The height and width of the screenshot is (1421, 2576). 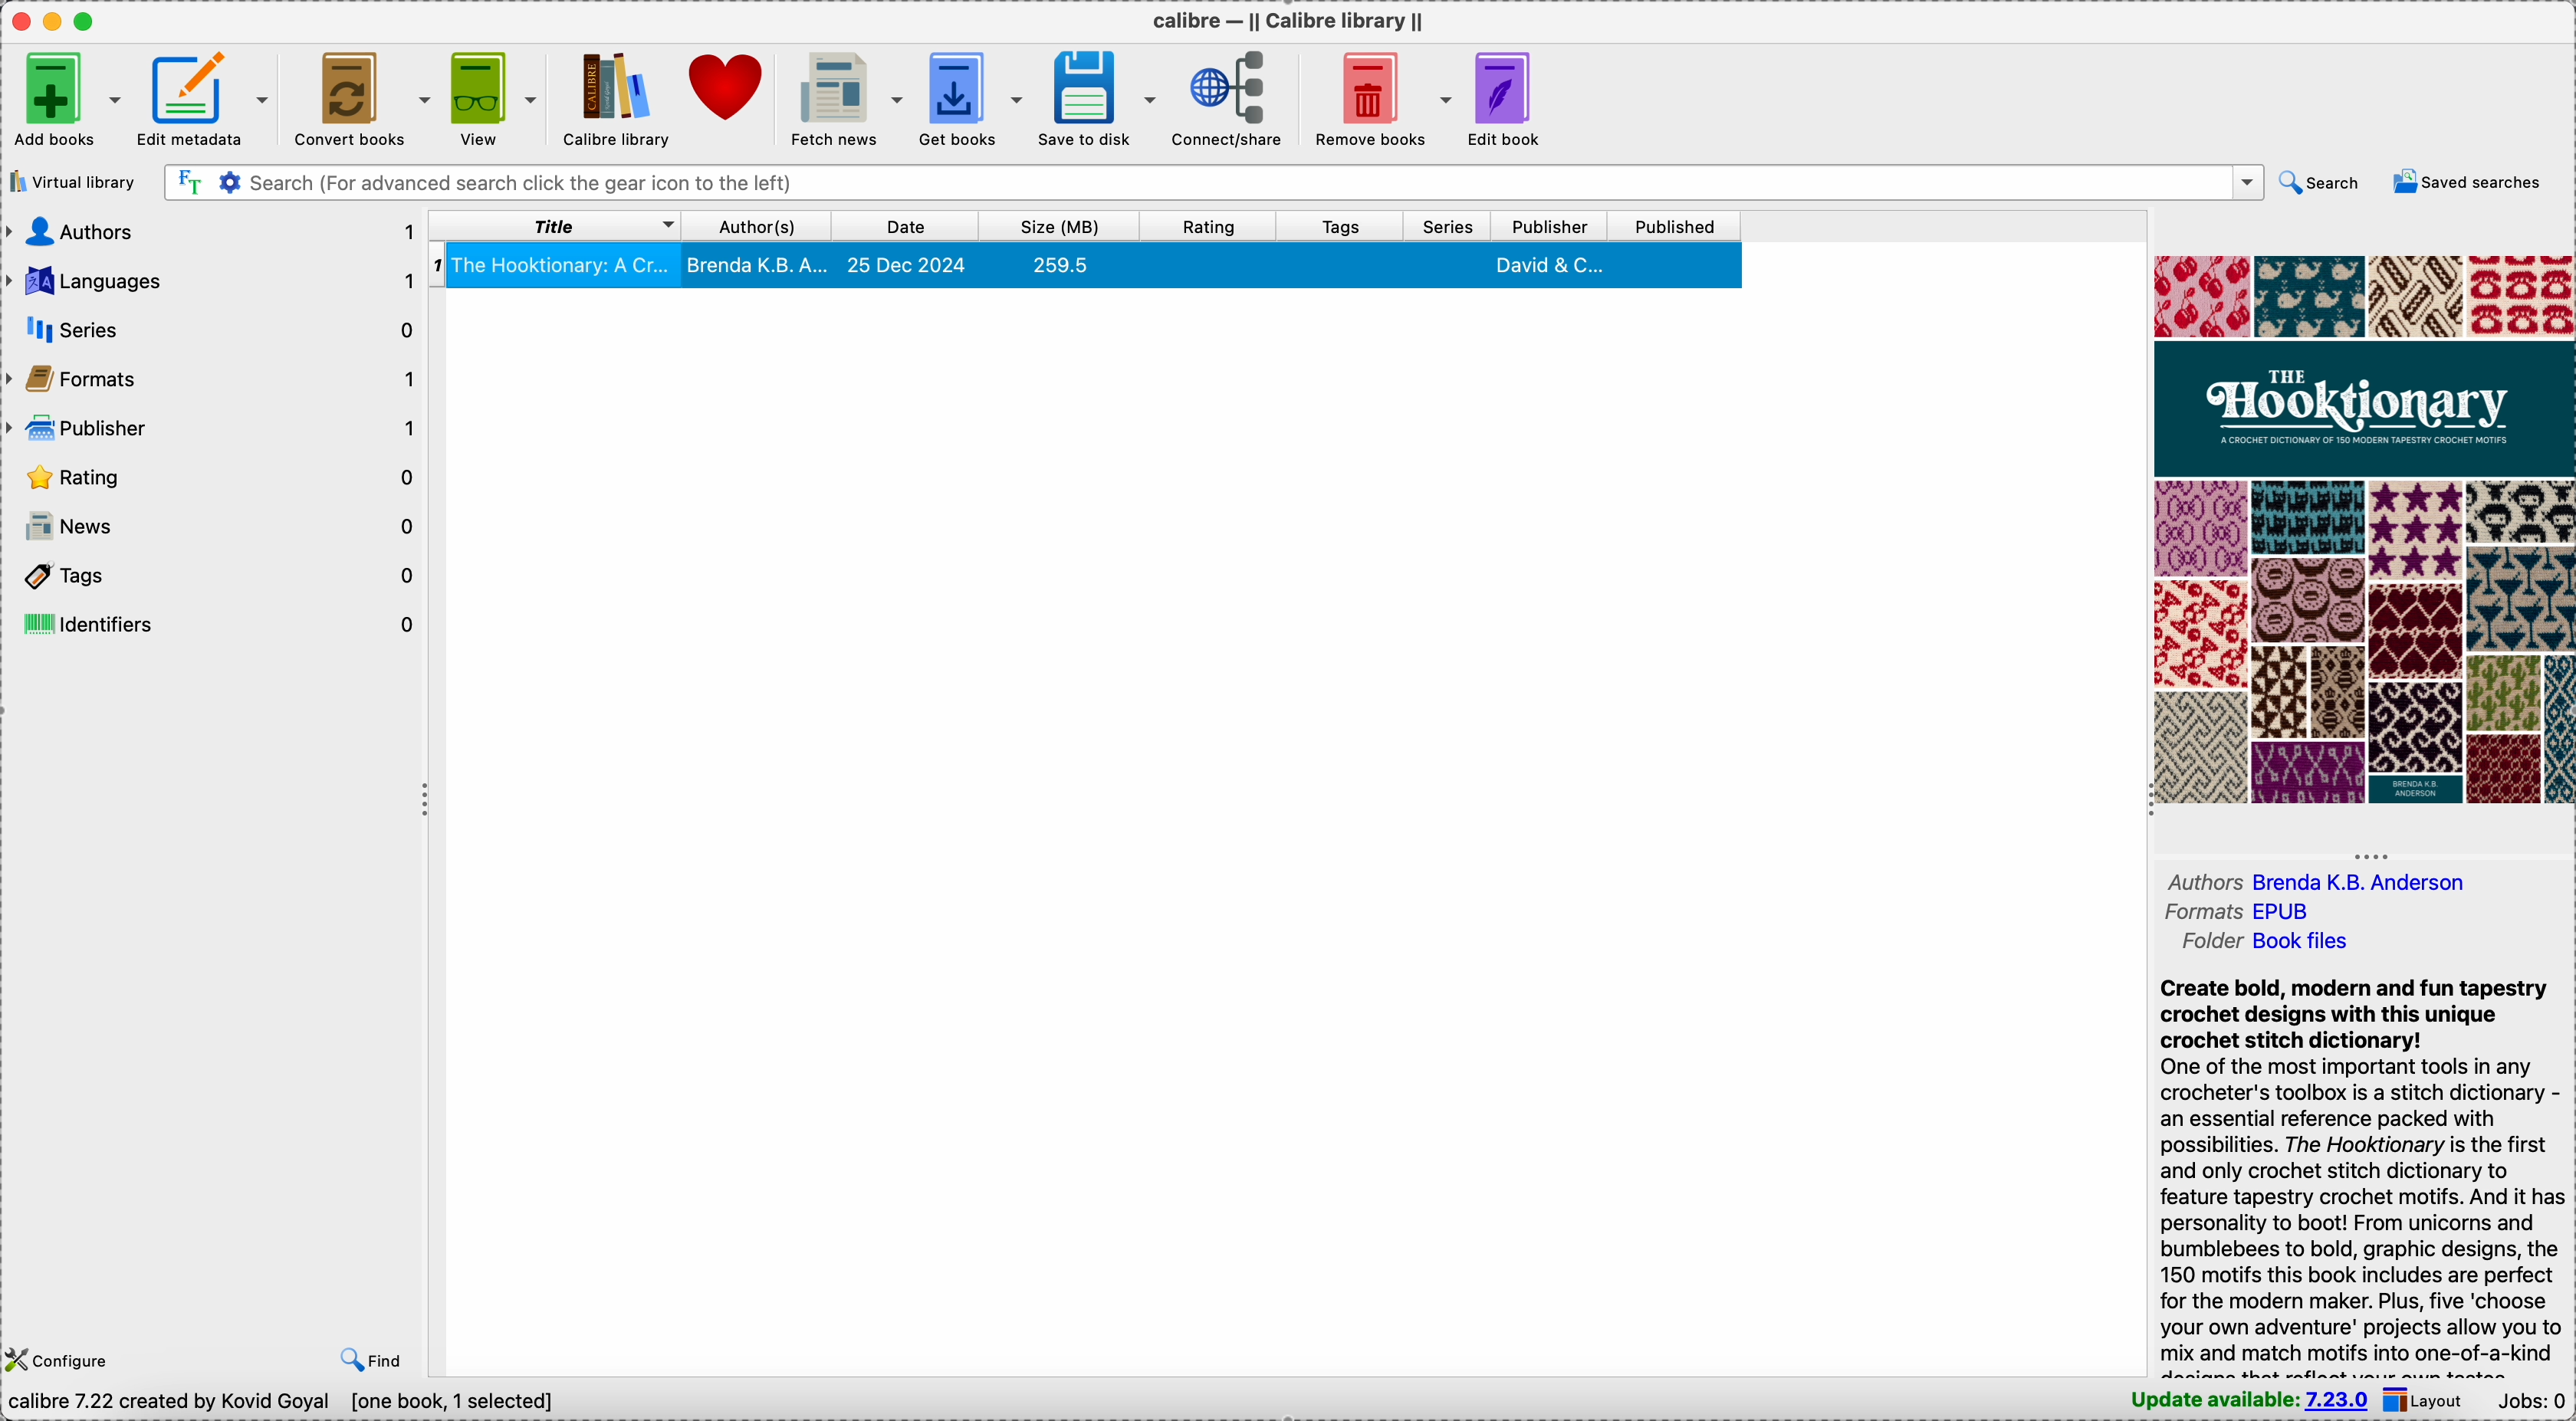 I want to click on edit book, so click(x=1506, y=100).